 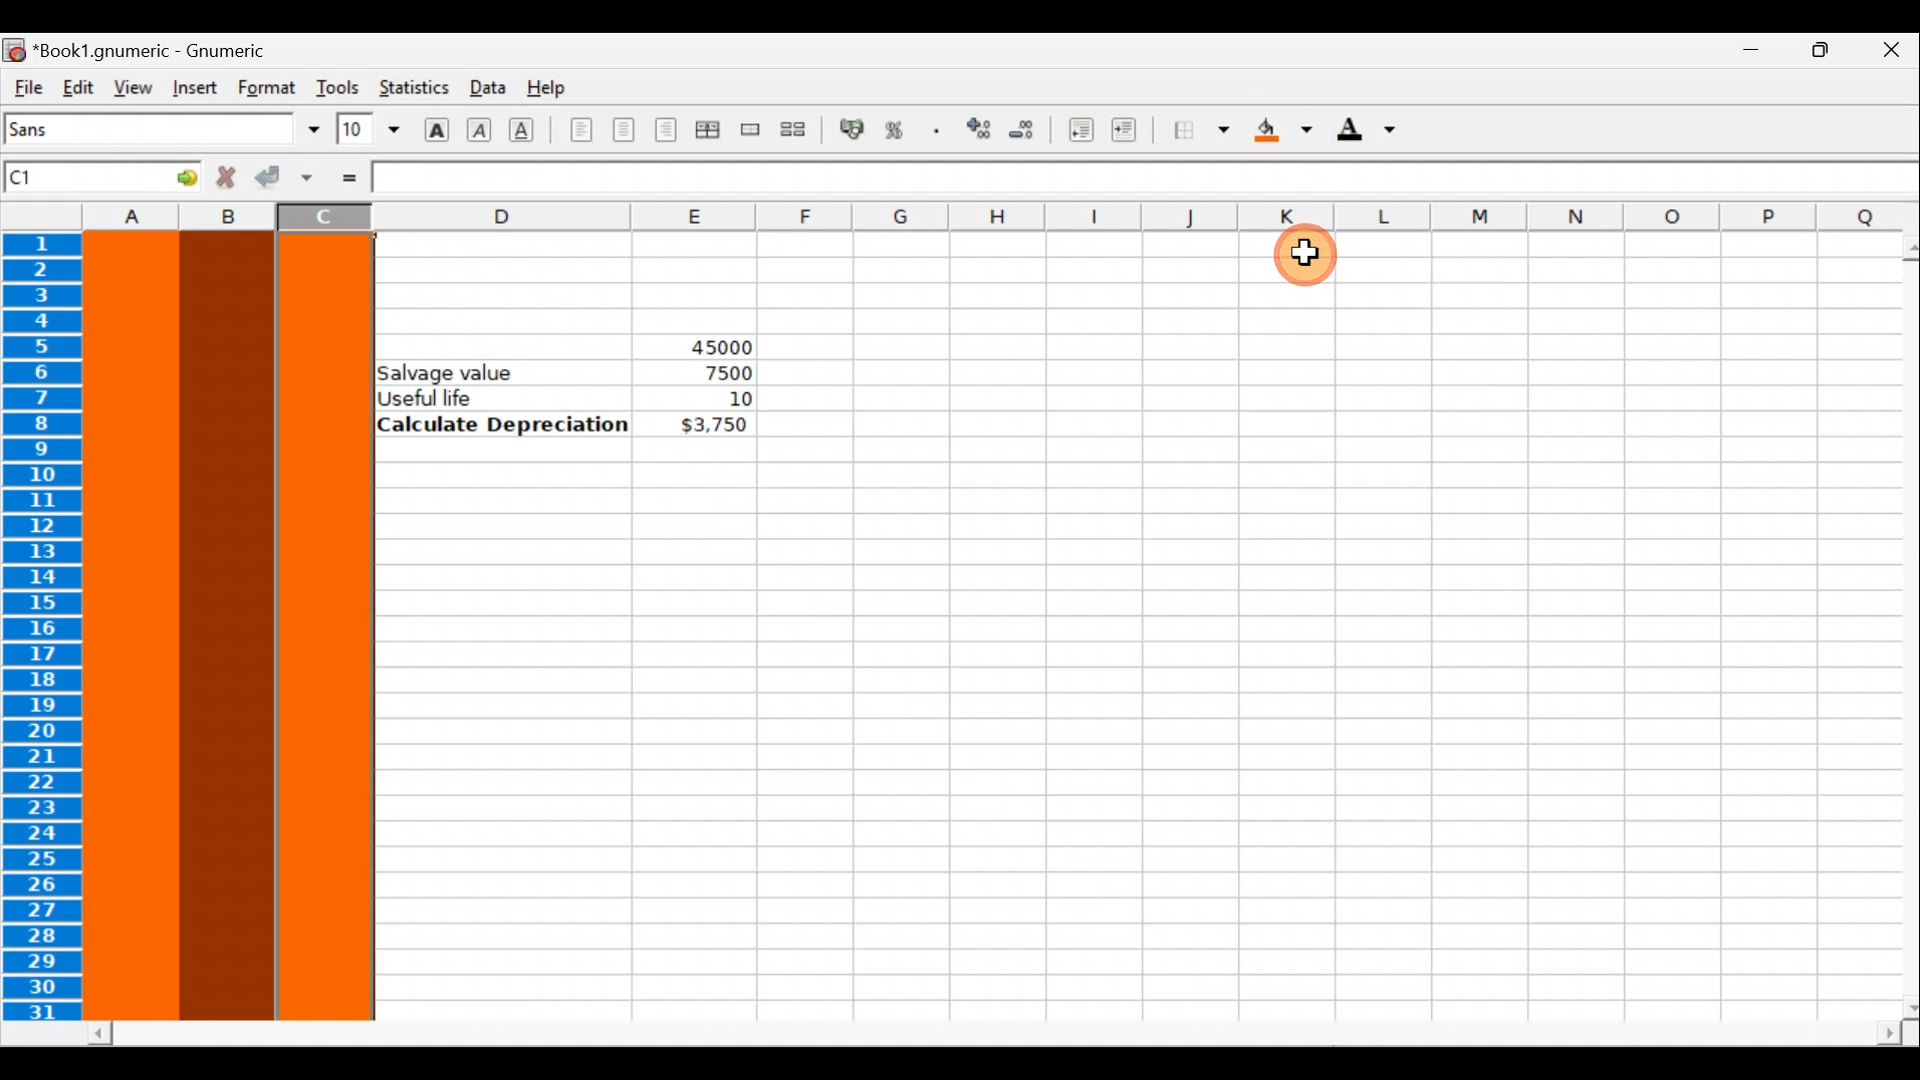 What do you see at coordinates (1890, 53) in the screenshot?
I see `Close` at bounding box center [1890, 53].